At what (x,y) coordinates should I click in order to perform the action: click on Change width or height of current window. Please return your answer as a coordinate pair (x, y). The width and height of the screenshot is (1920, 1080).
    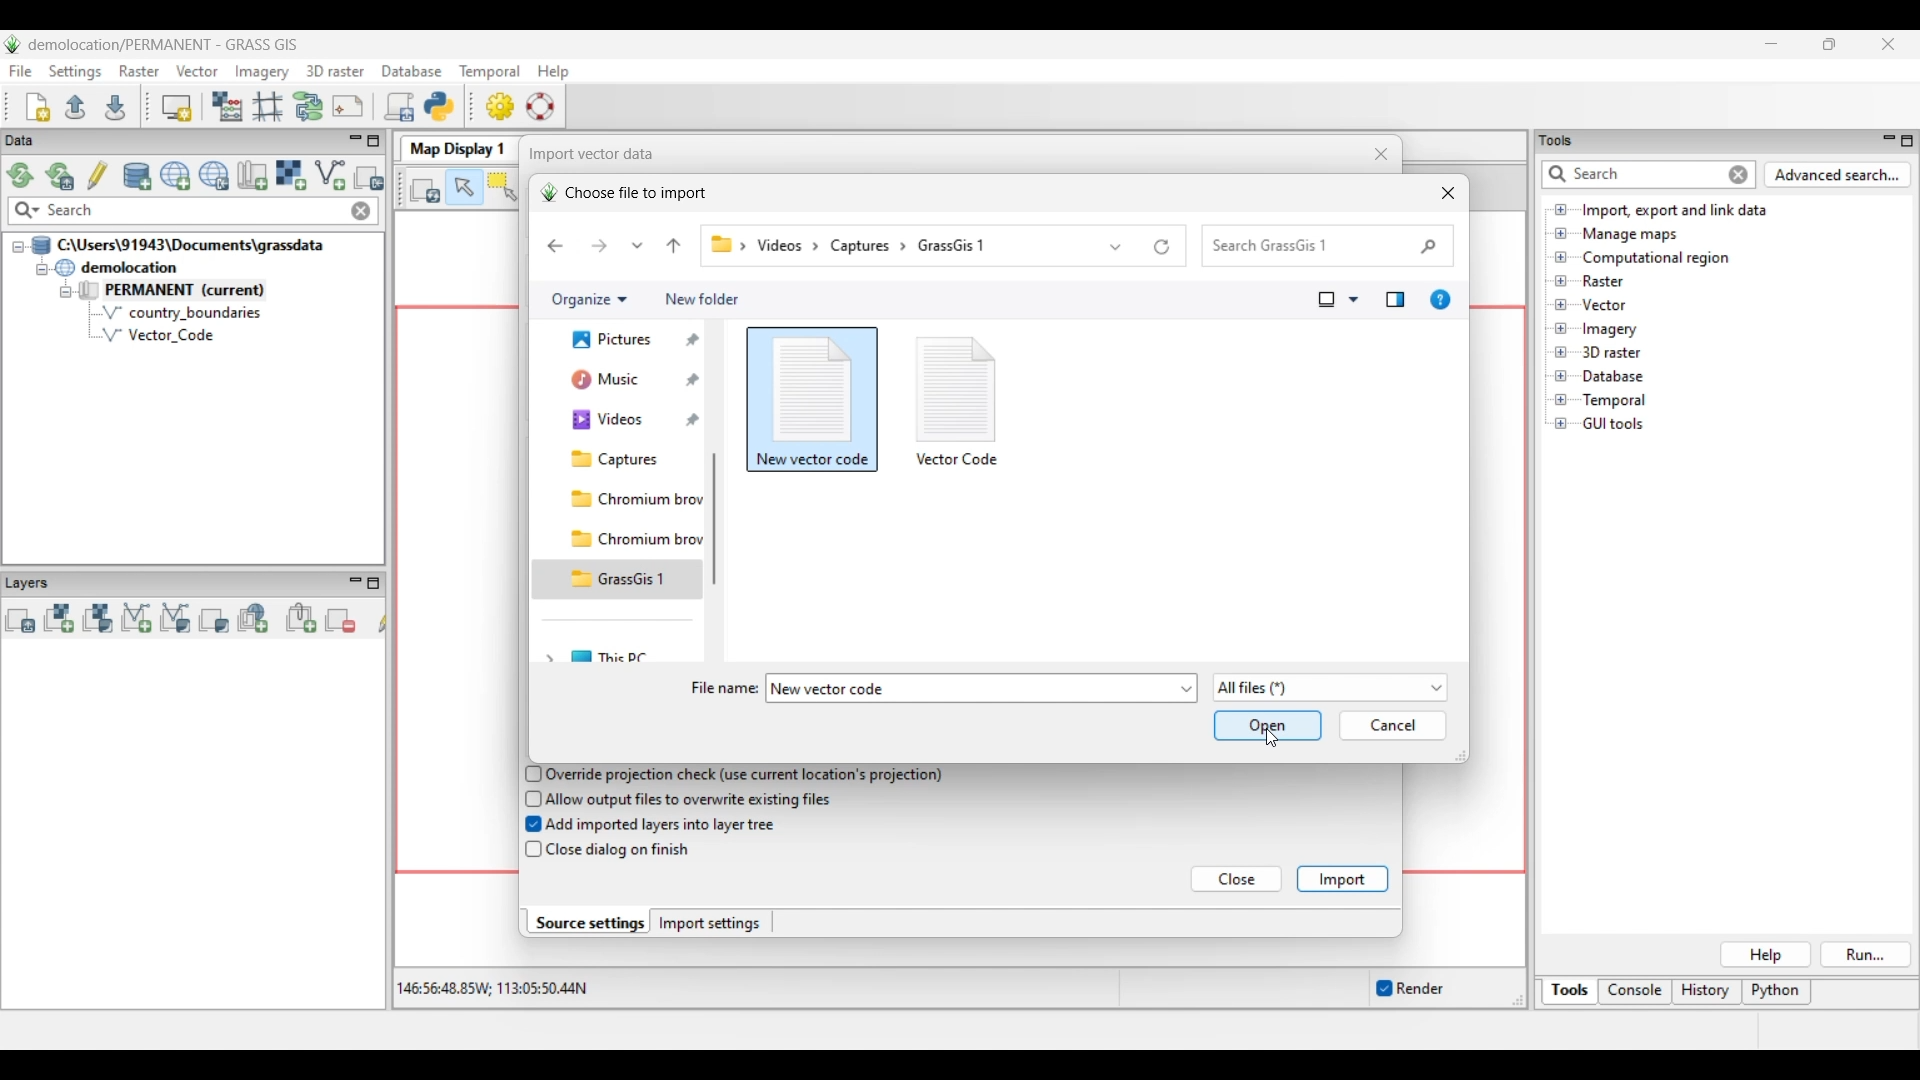
    Looking at the image, I should click on (1459, 756).